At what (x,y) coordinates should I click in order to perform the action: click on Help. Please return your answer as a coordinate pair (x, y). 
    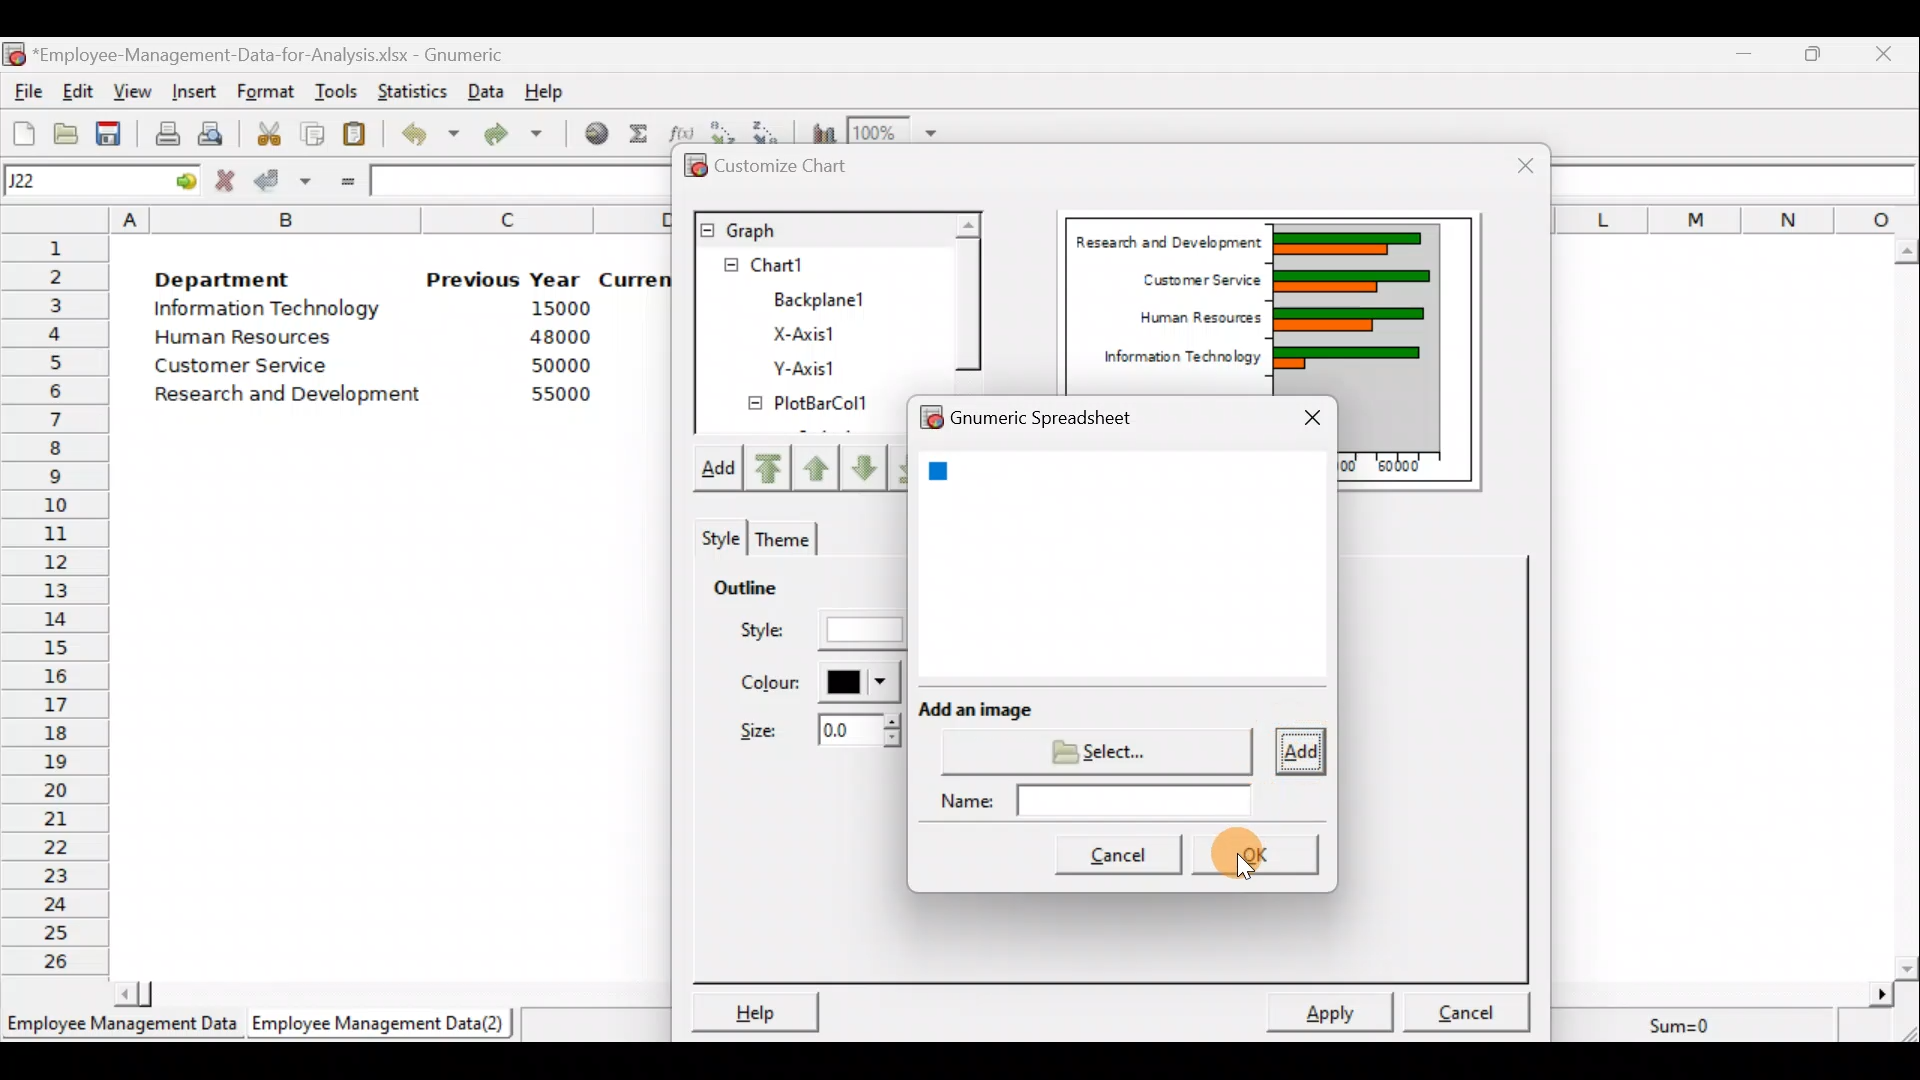
    Looking at the image, I should click on (545, 87).